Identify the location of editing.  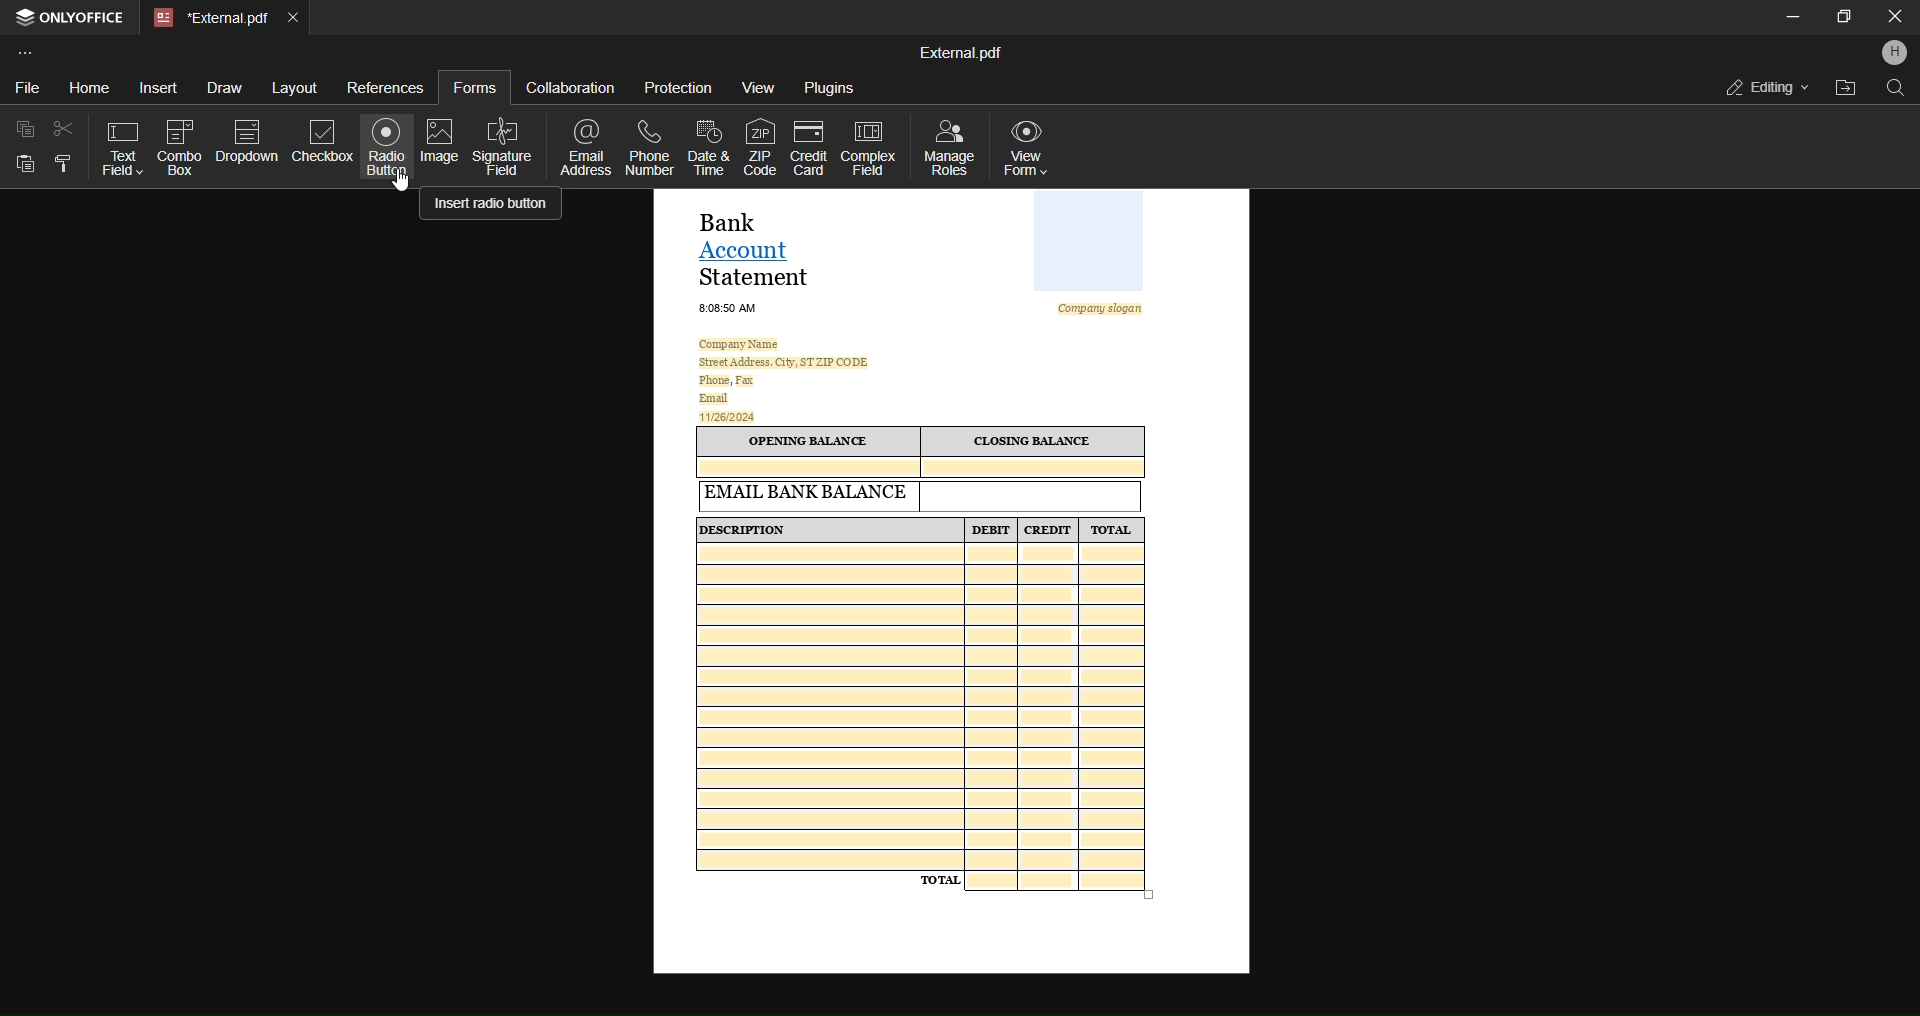
(1759, 87).